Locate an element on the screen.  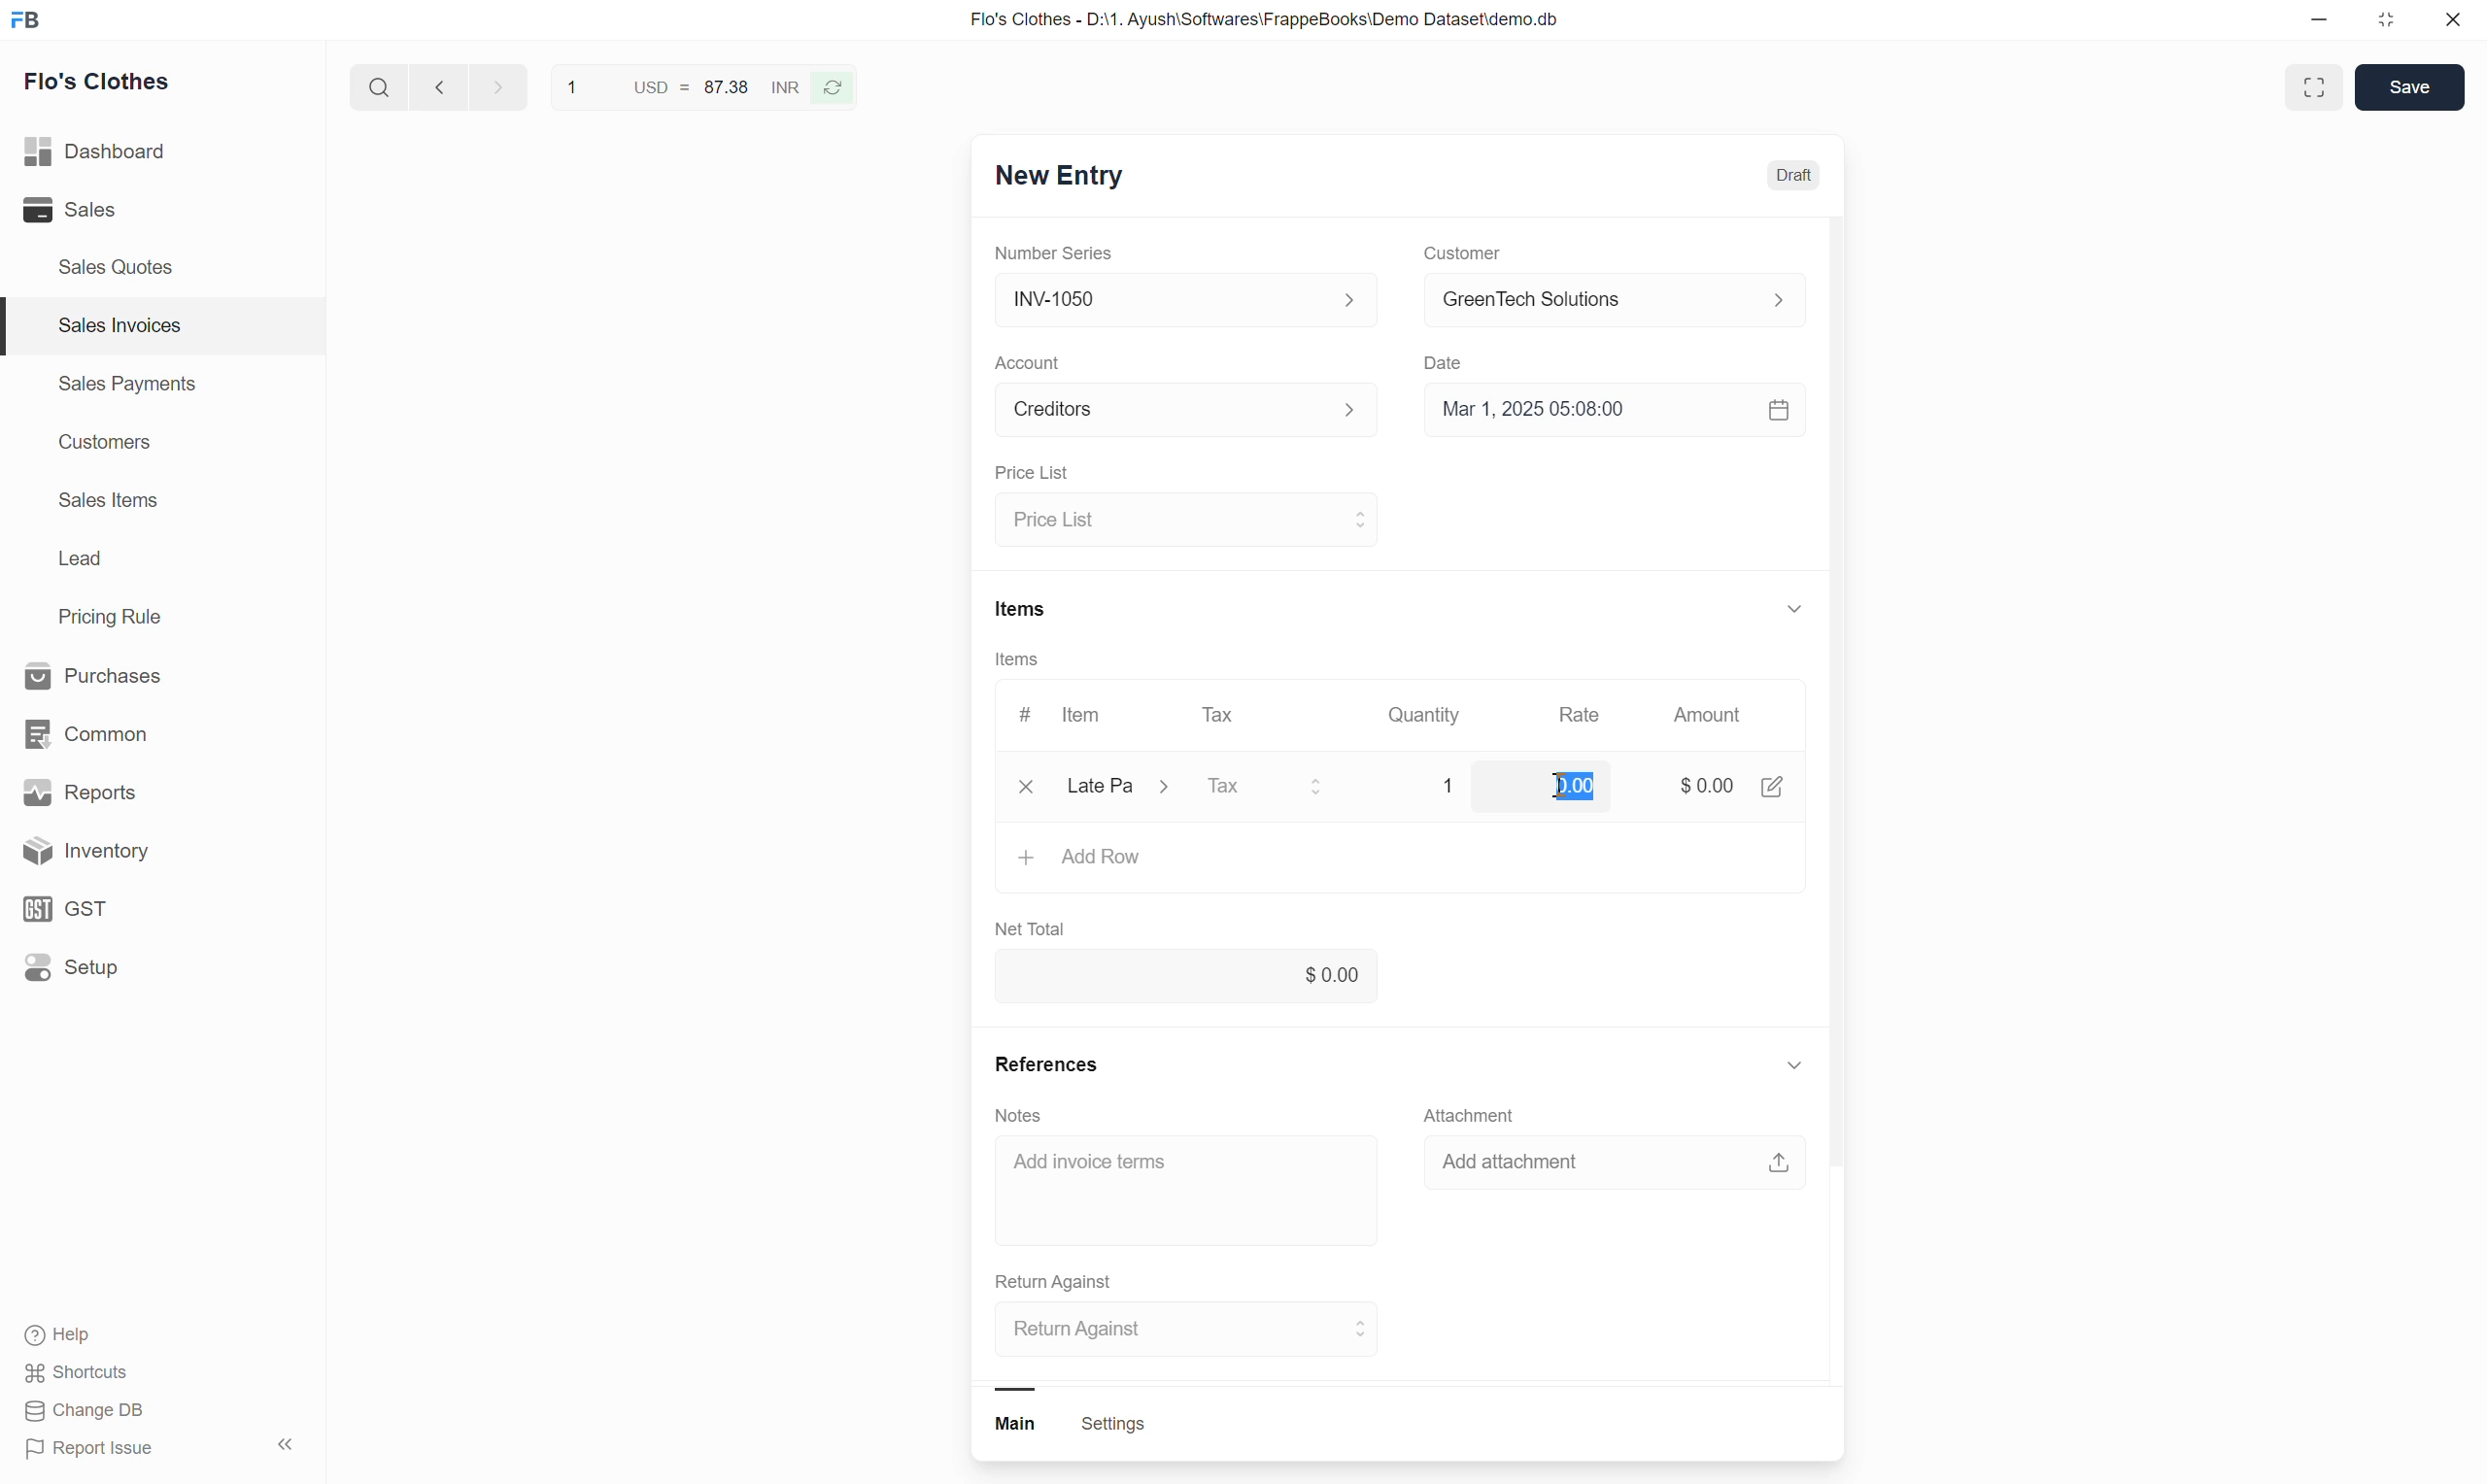
Tax is located at coordinates (1221, 720).